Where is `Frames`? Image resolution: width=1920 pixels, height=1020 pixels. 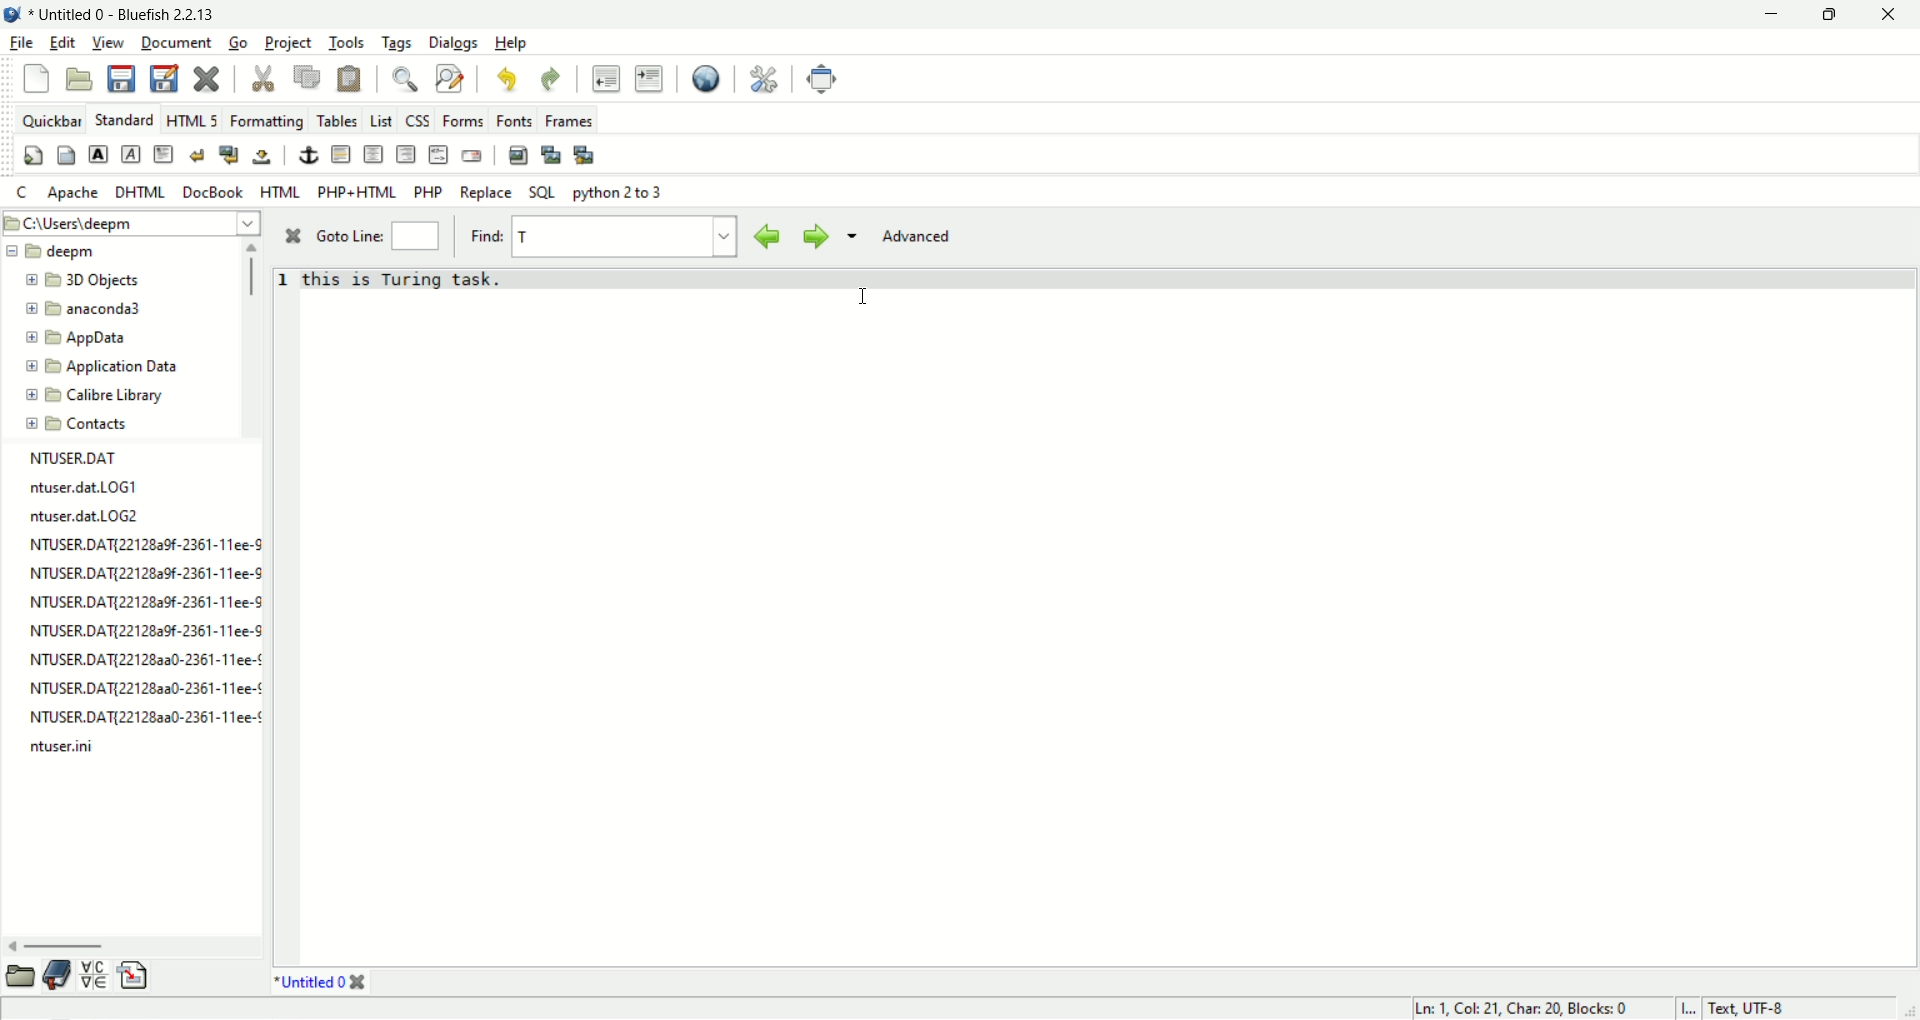 Frames is located at coordinates (569, 120).